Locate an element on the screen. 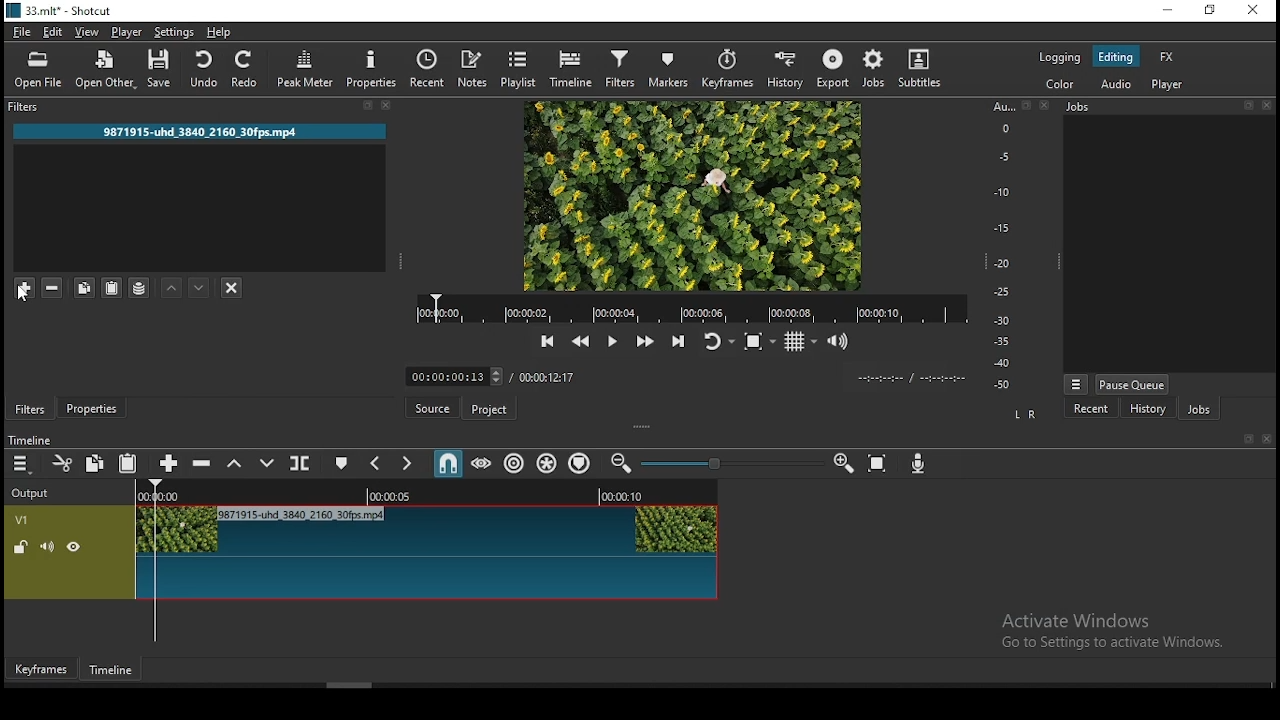  record audio is located at coordinates (919, 467).